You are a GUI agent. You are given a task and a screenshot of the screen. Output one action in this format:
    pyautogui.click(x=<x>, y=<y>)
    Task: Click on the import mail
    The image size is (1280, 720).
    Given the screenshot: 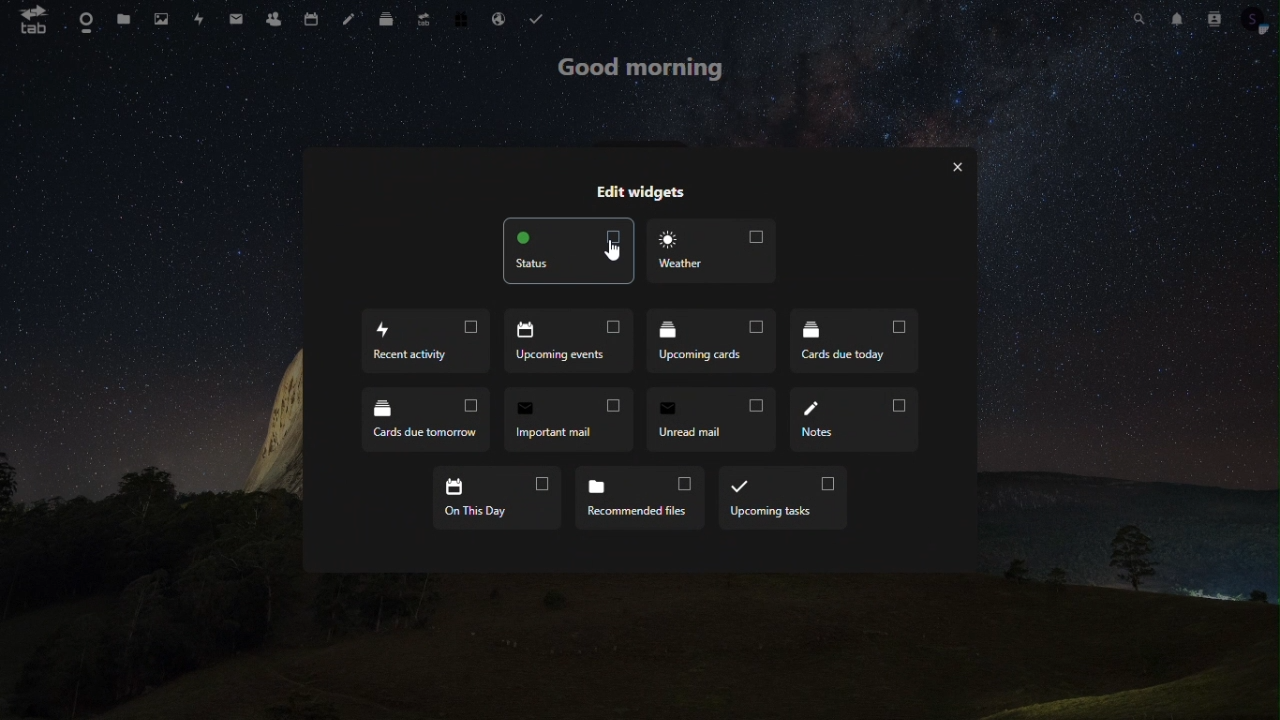 What is the action you would take?
    pyautogui.click(x=574, y=422)
    